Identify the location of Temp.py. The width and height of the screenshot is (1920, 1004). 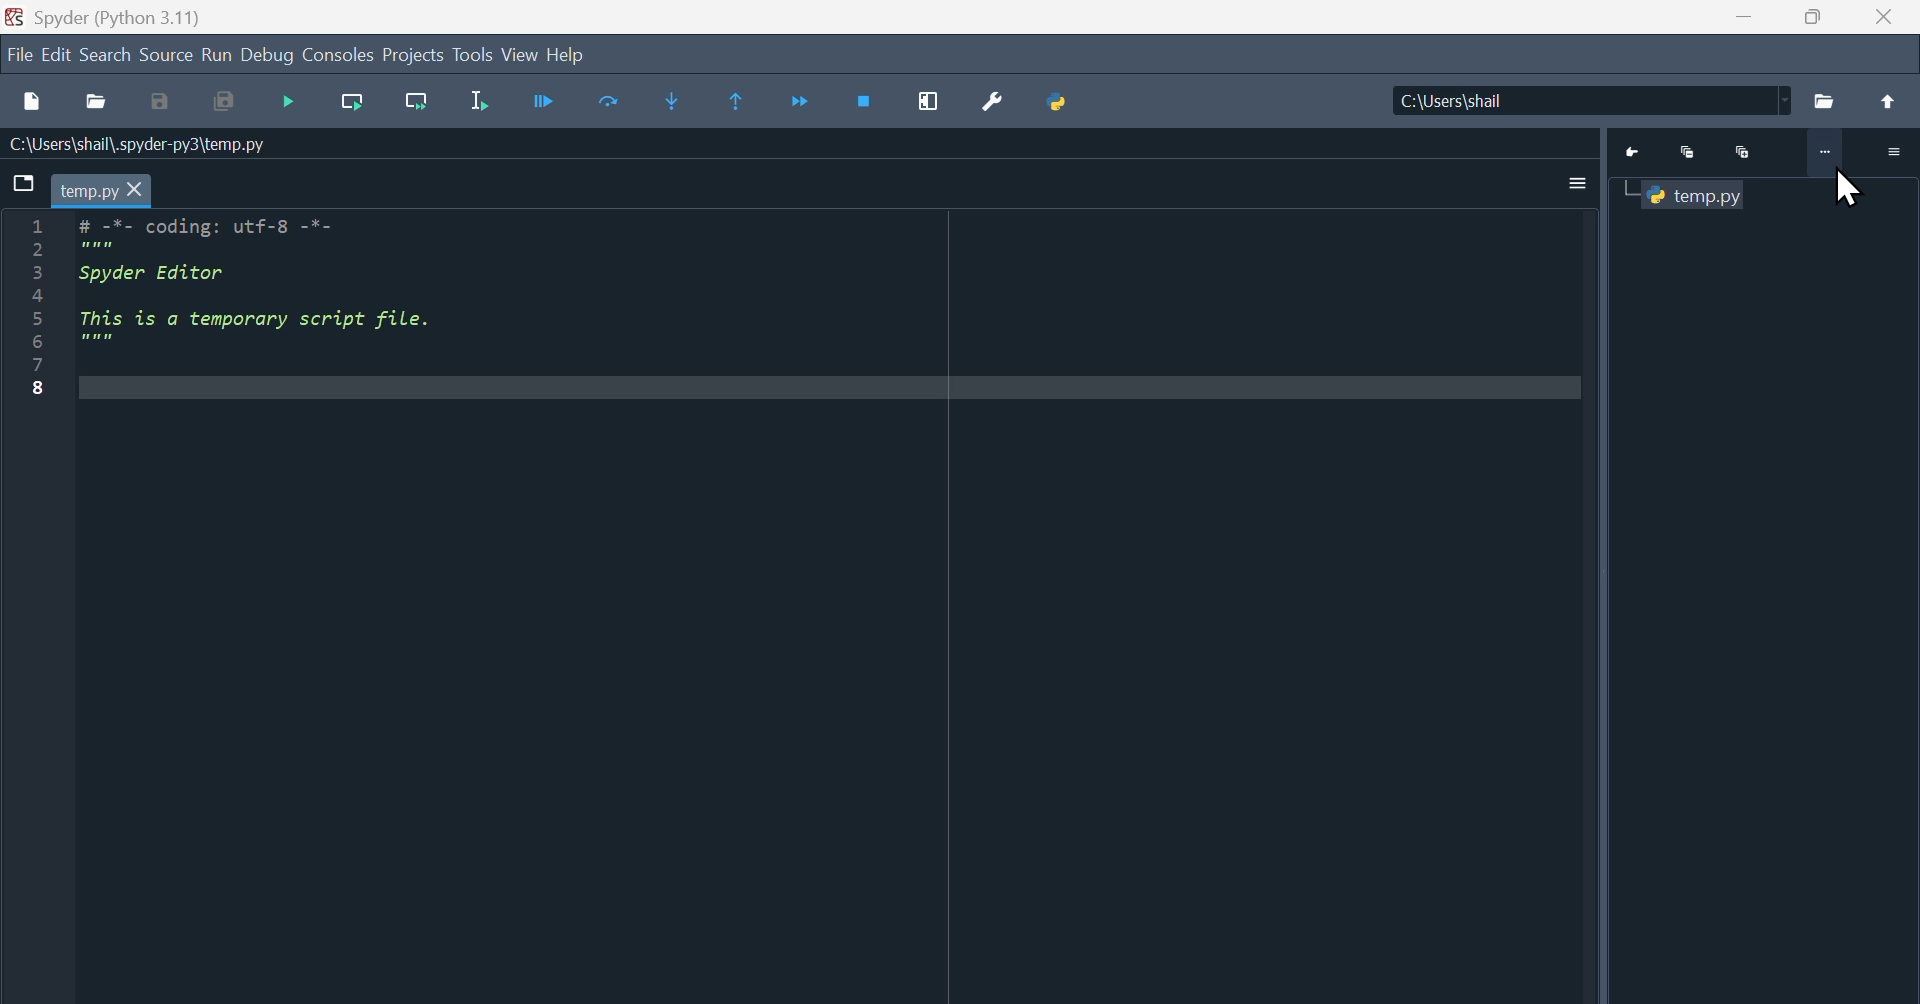
(1700, 196).